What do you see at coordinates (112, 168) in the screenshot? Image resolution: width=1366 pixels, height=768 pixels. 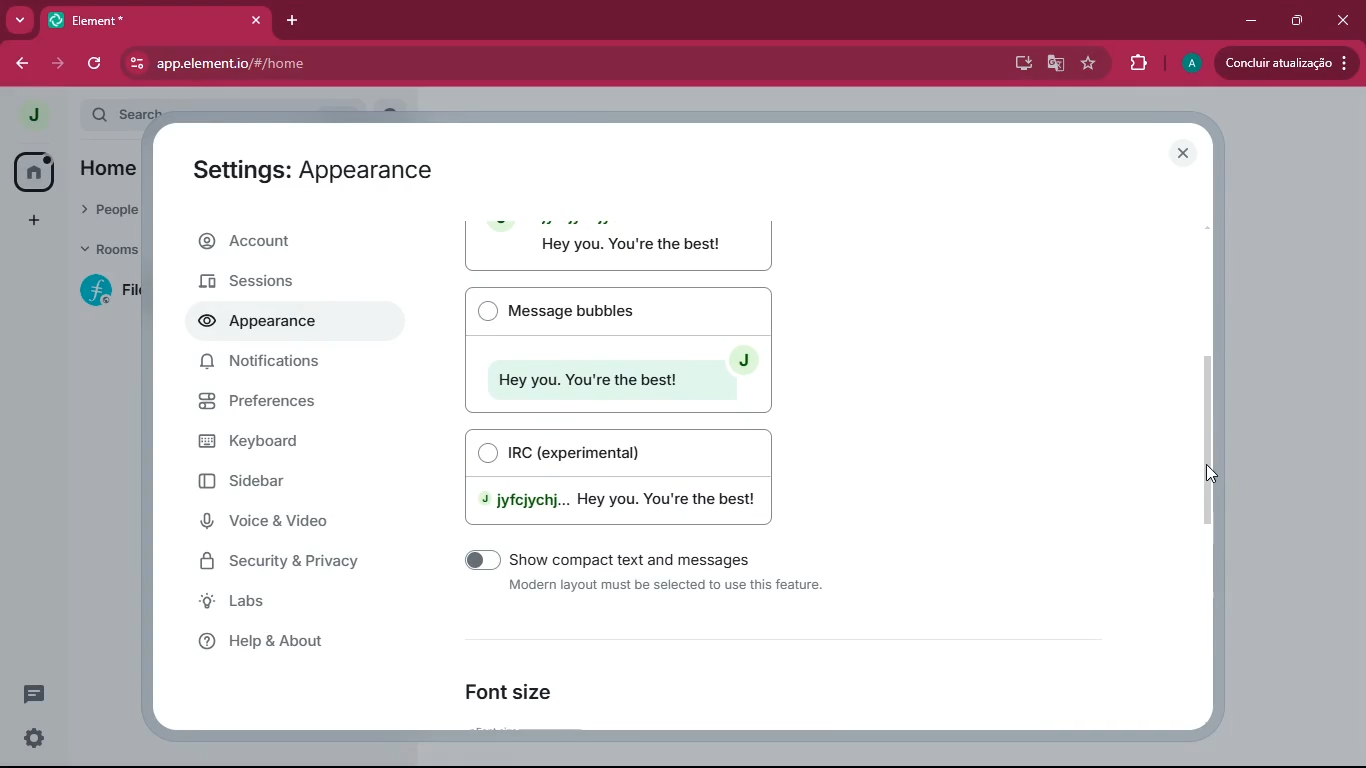 I see `home` at bounding box center [112, 168].